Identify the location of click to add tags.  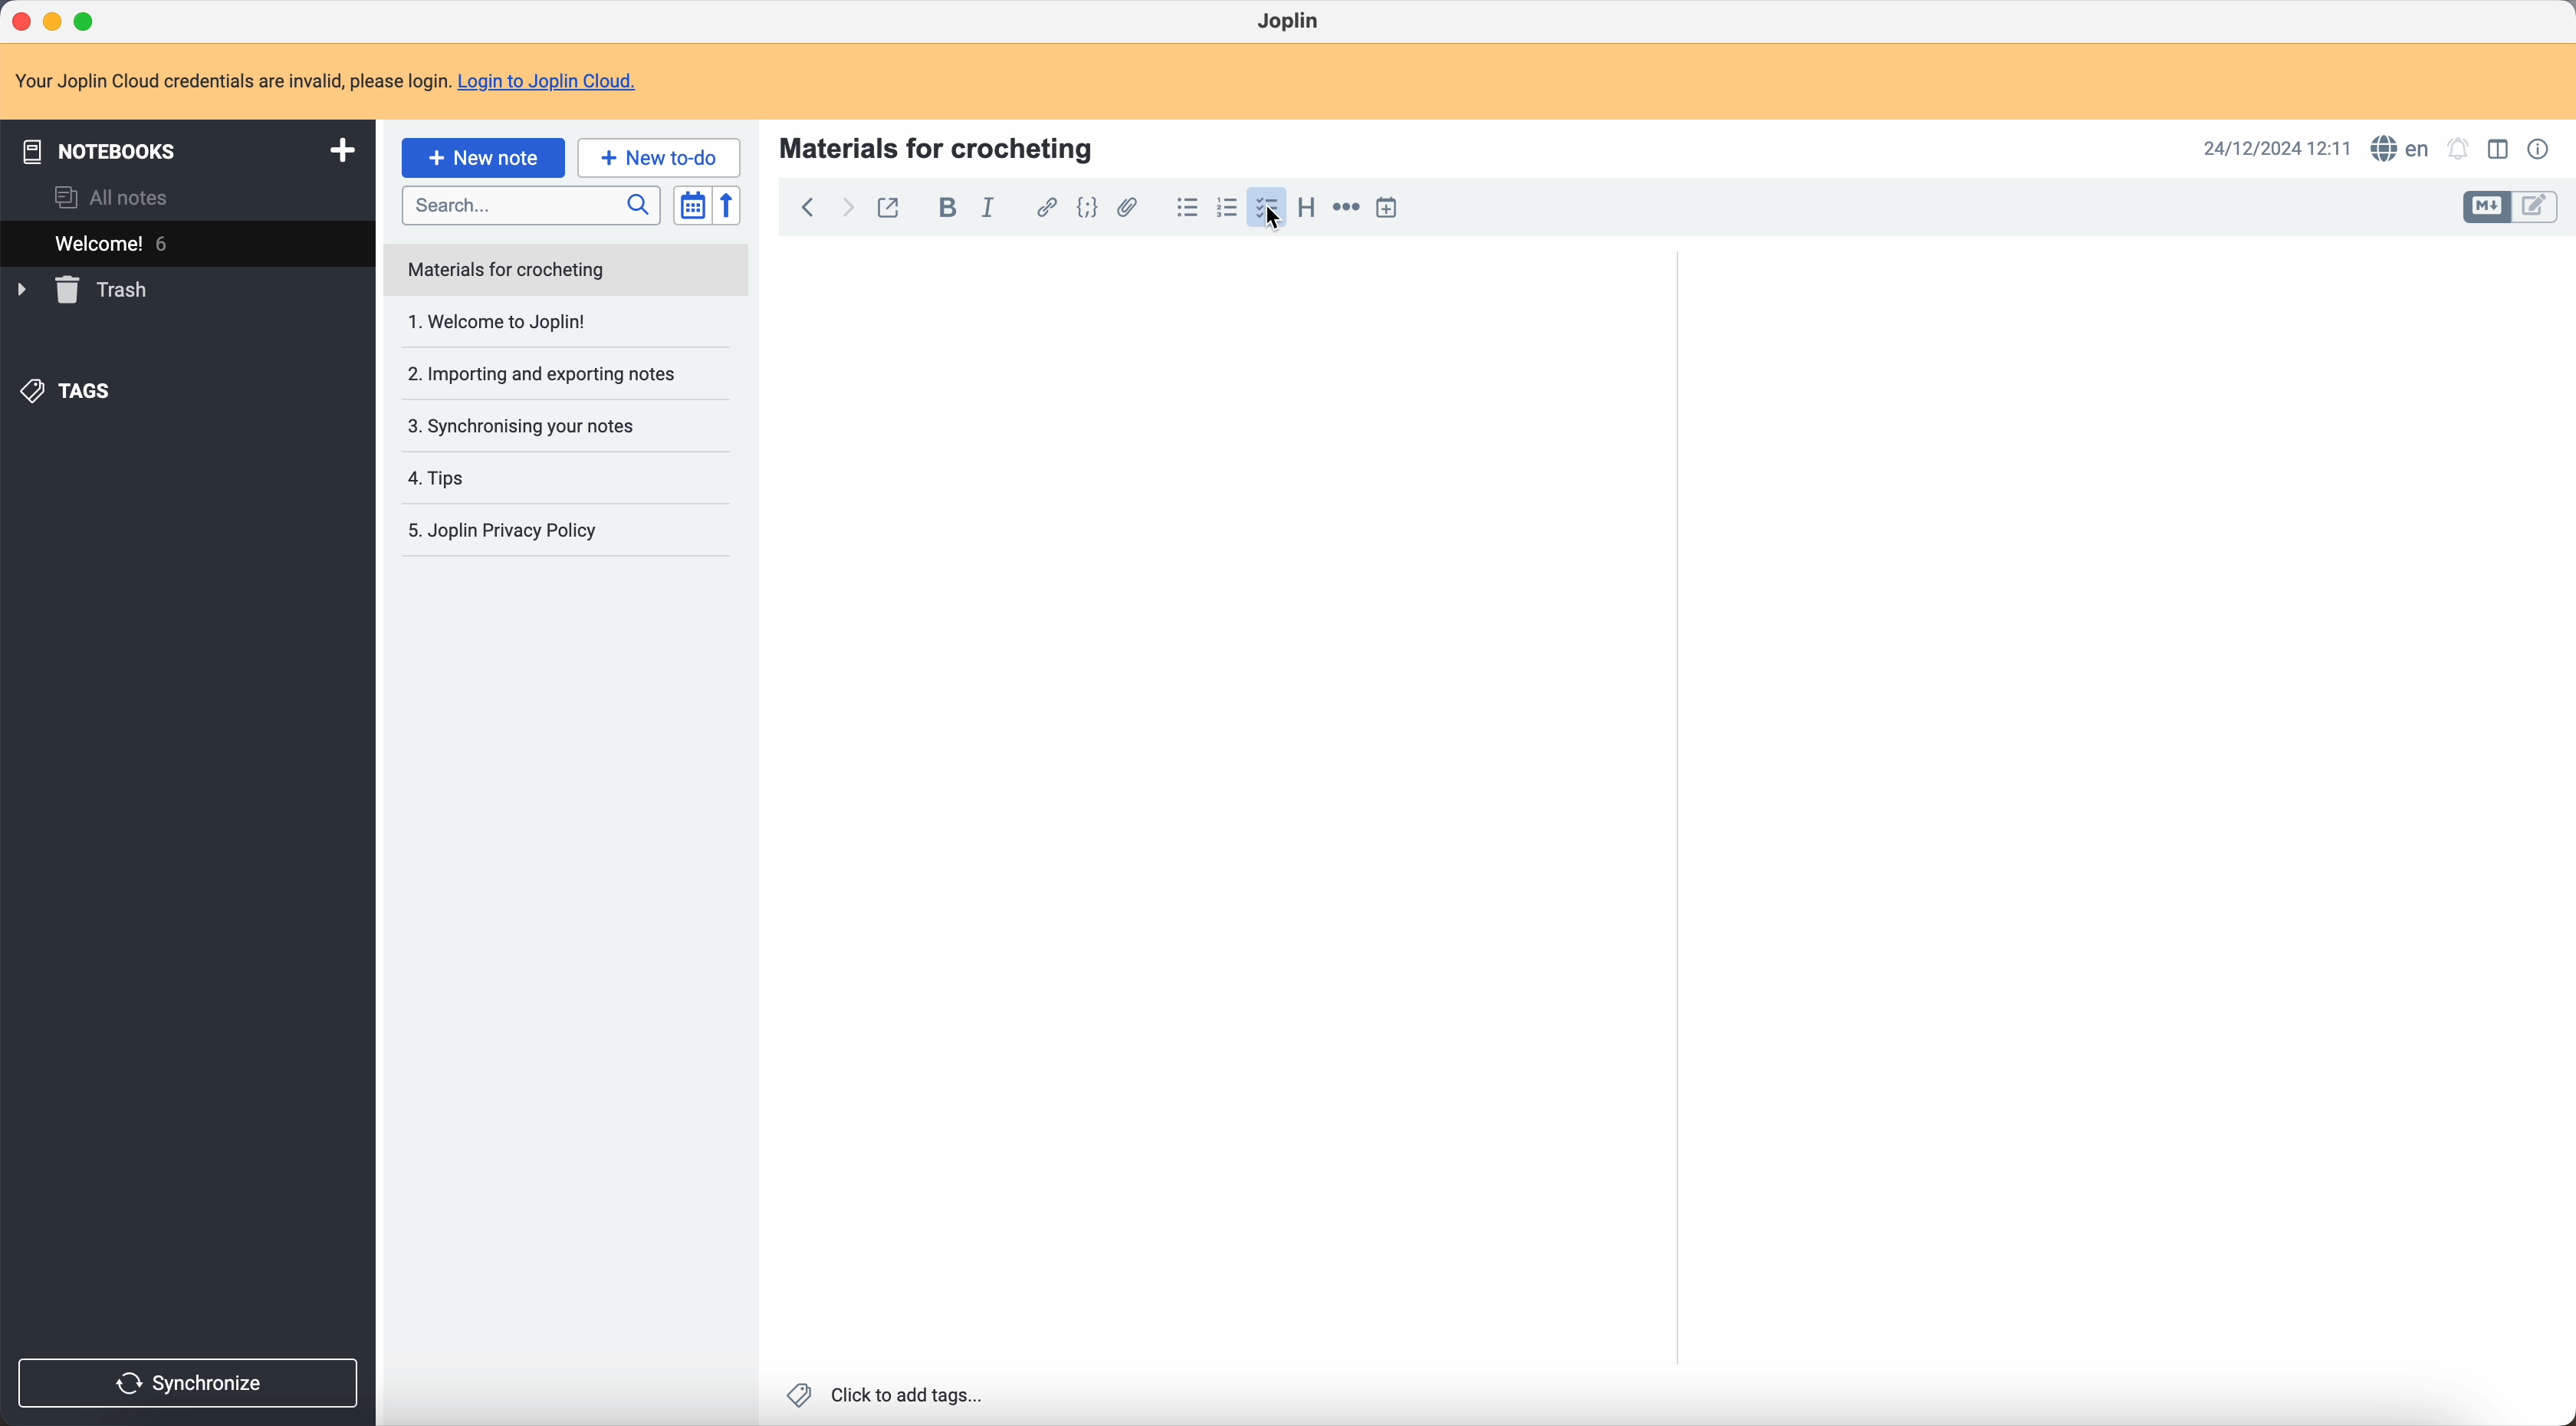
(889, 1396).